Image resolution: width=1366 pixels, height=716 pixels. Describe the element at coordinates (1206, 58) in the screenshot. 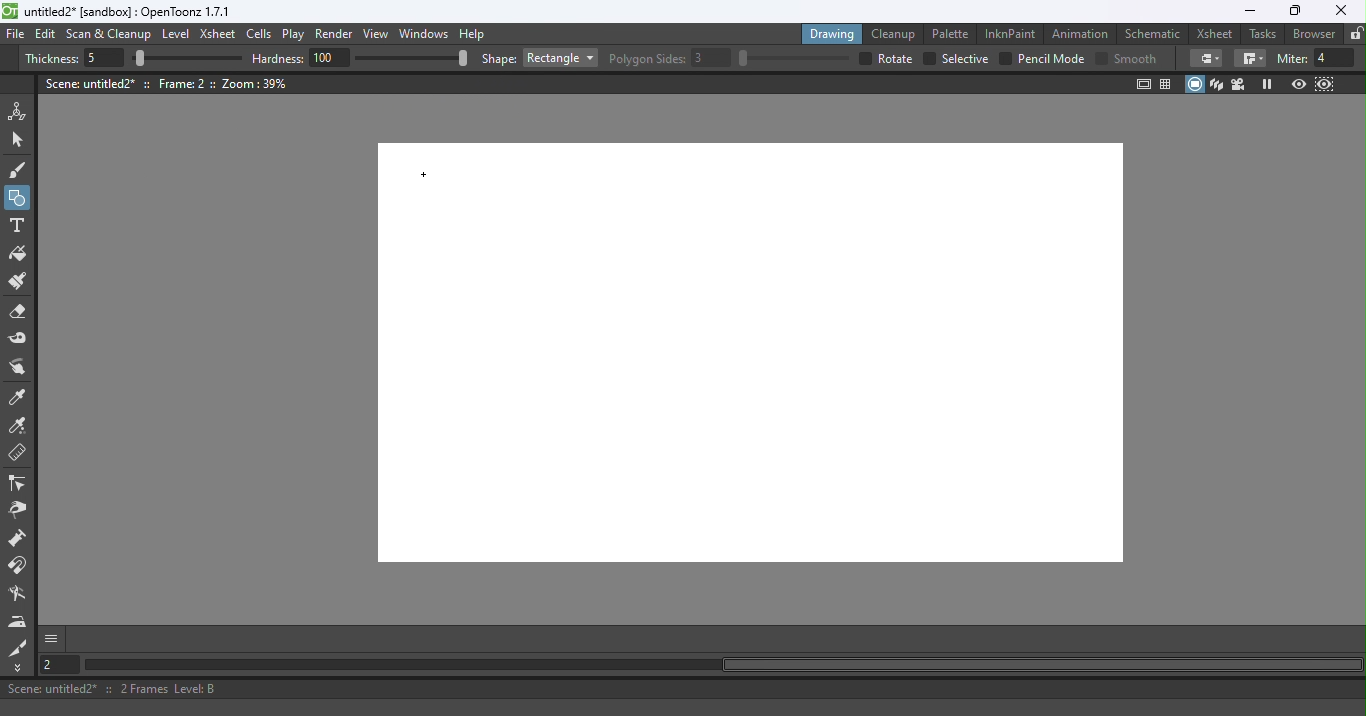

I see `Border corners` at that location.